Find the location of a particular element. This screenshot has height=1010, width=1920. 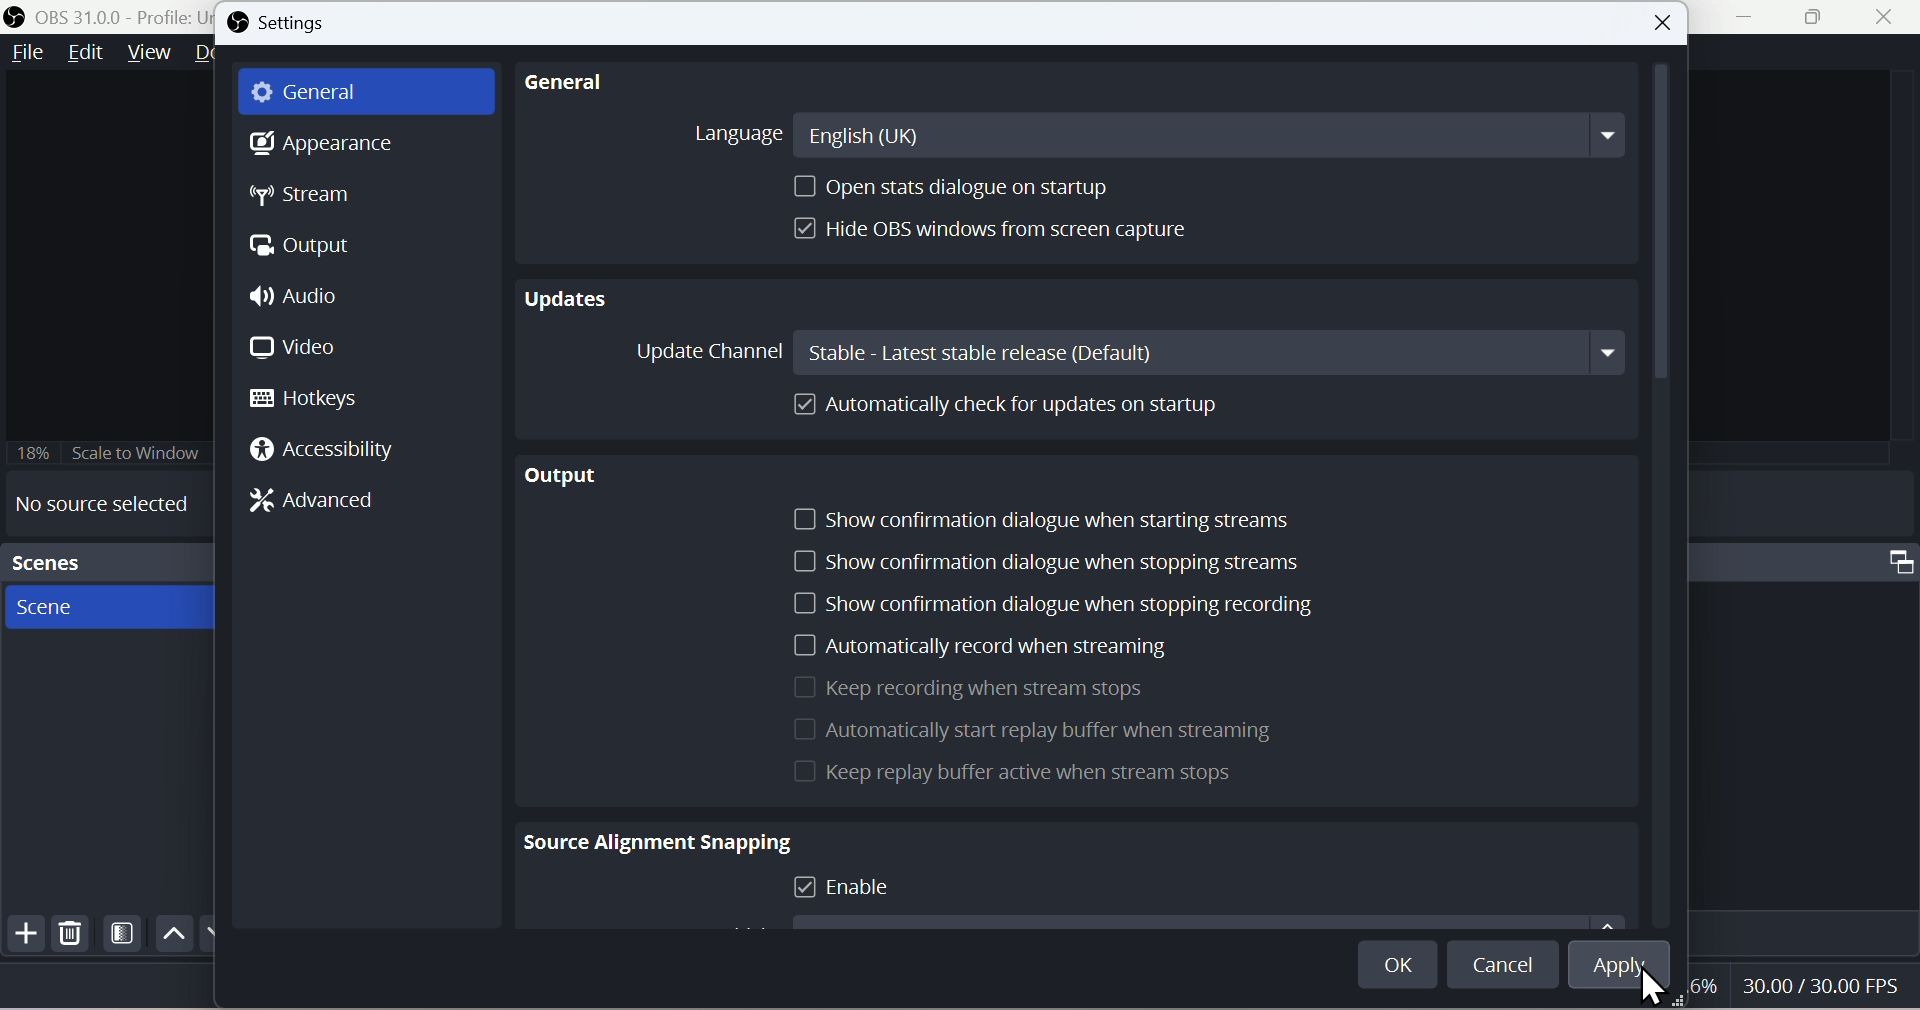

General is located at coordinates (352, 92).